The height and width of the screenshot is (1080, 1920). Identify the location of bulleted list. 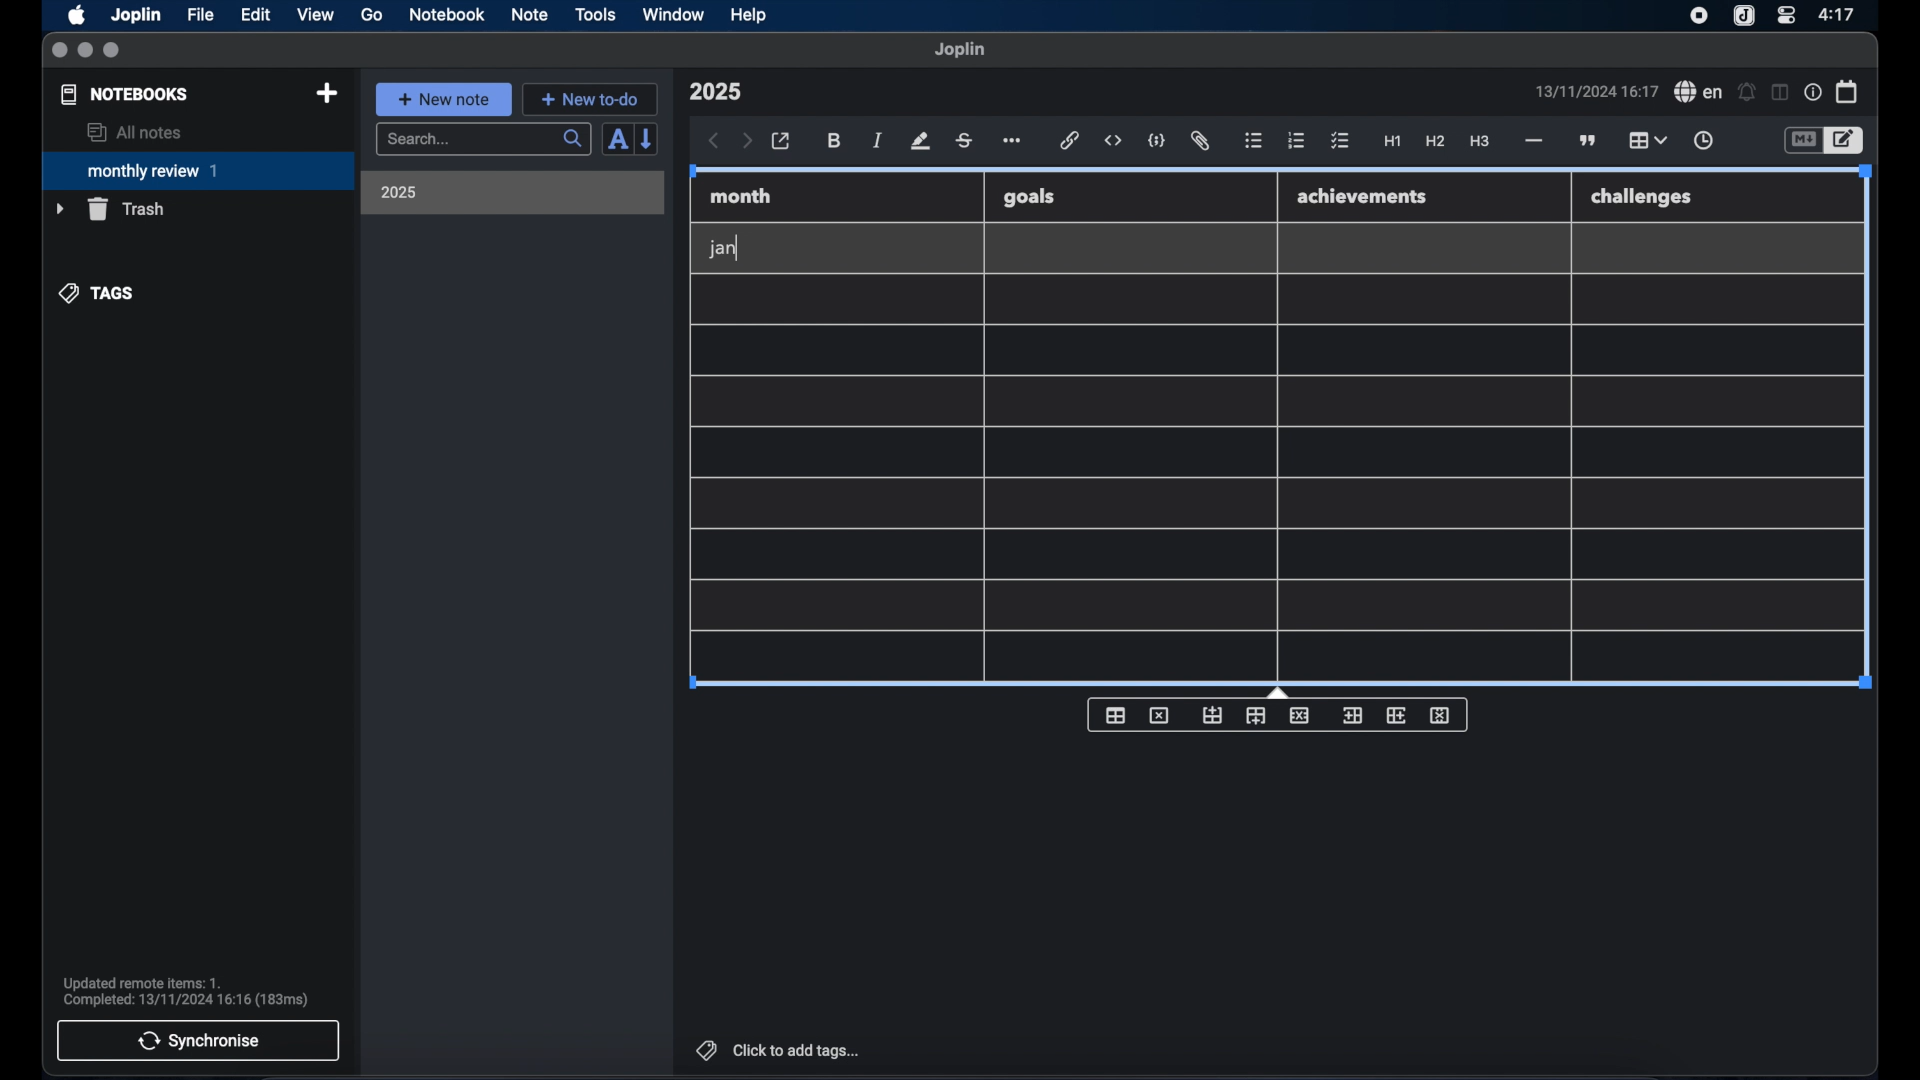
(1253, 141).